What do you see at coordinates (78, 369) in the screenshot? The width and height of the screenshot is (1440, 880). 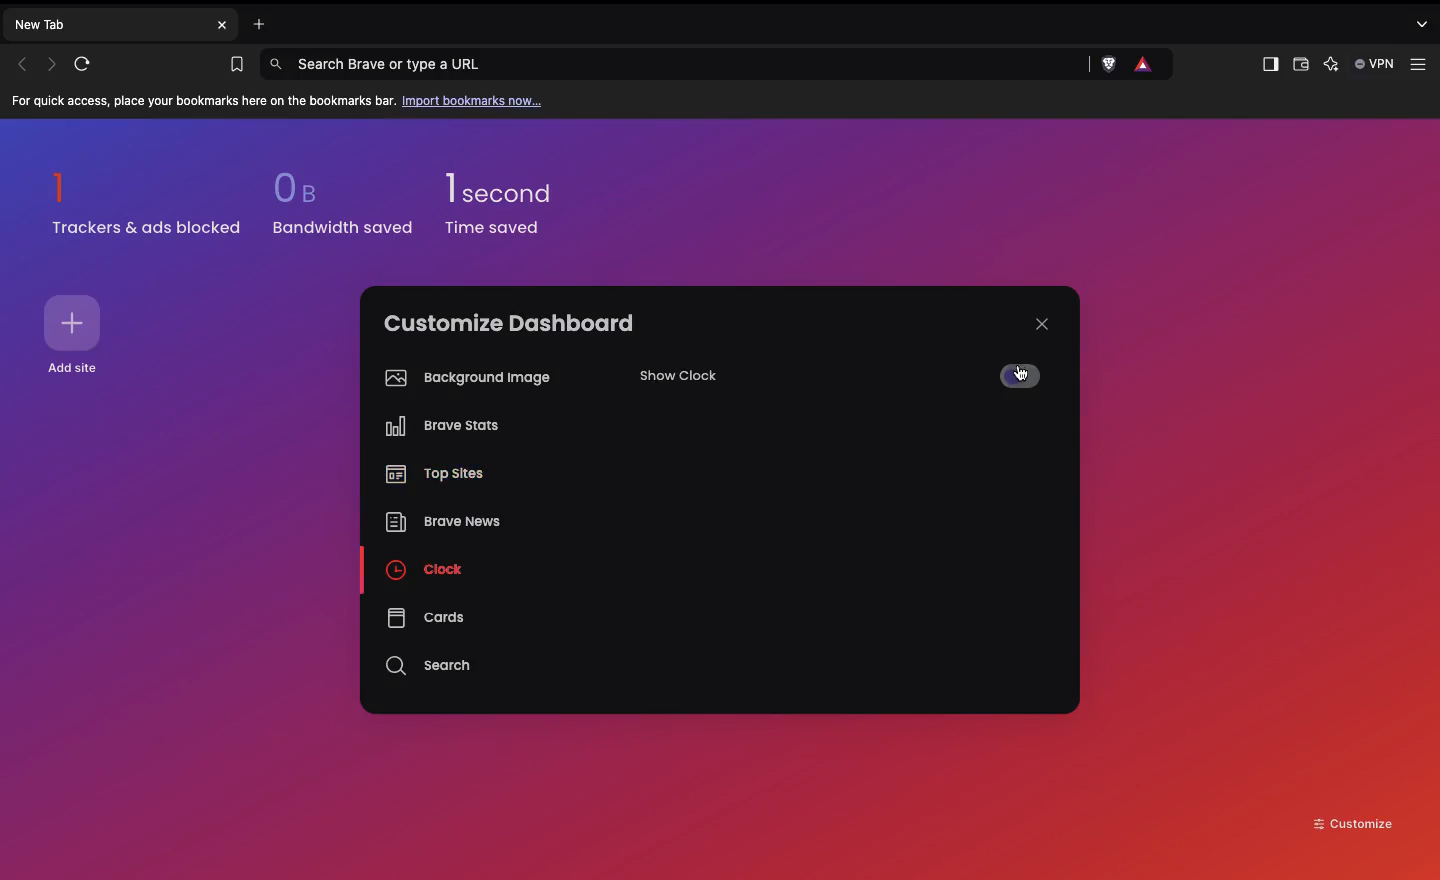 I see `Add site` at bounding box center [78, 369].